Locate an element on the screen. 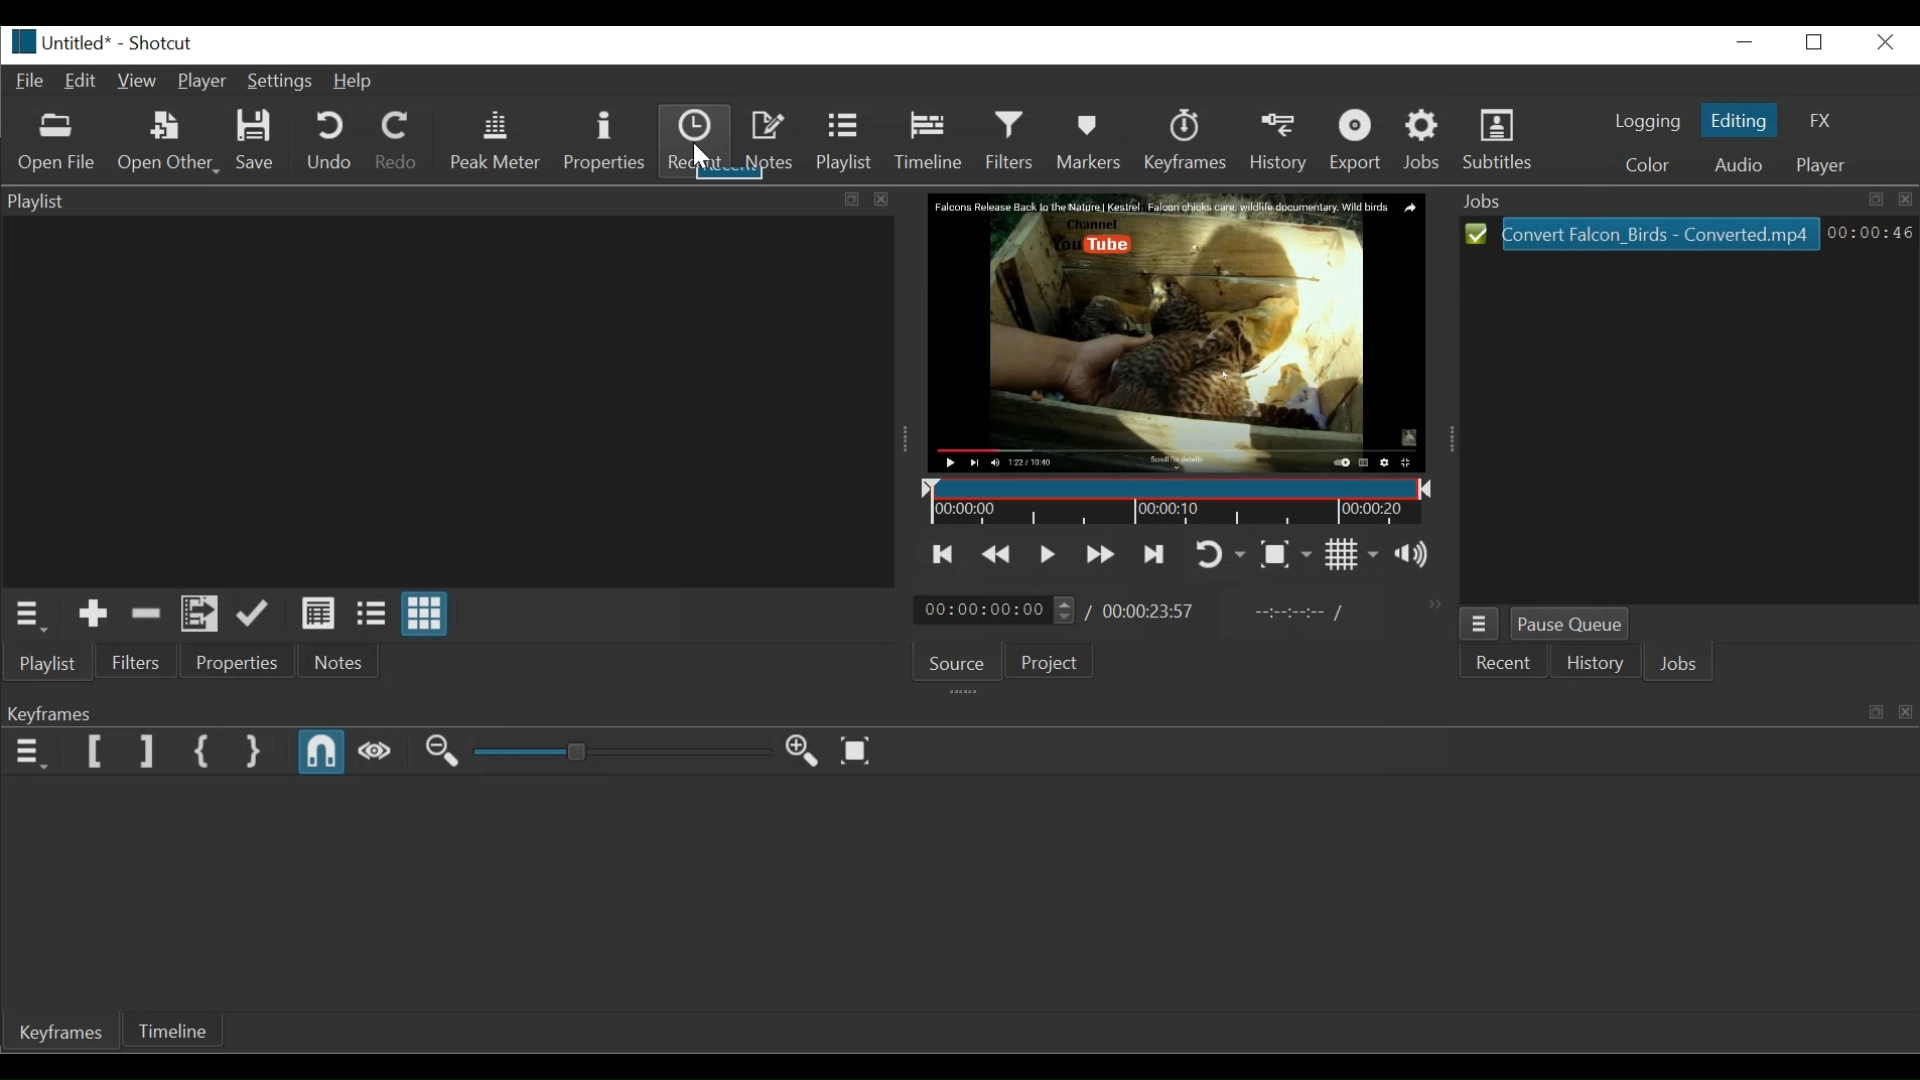  Play forward quickly is located at coordinates (1102, 554).